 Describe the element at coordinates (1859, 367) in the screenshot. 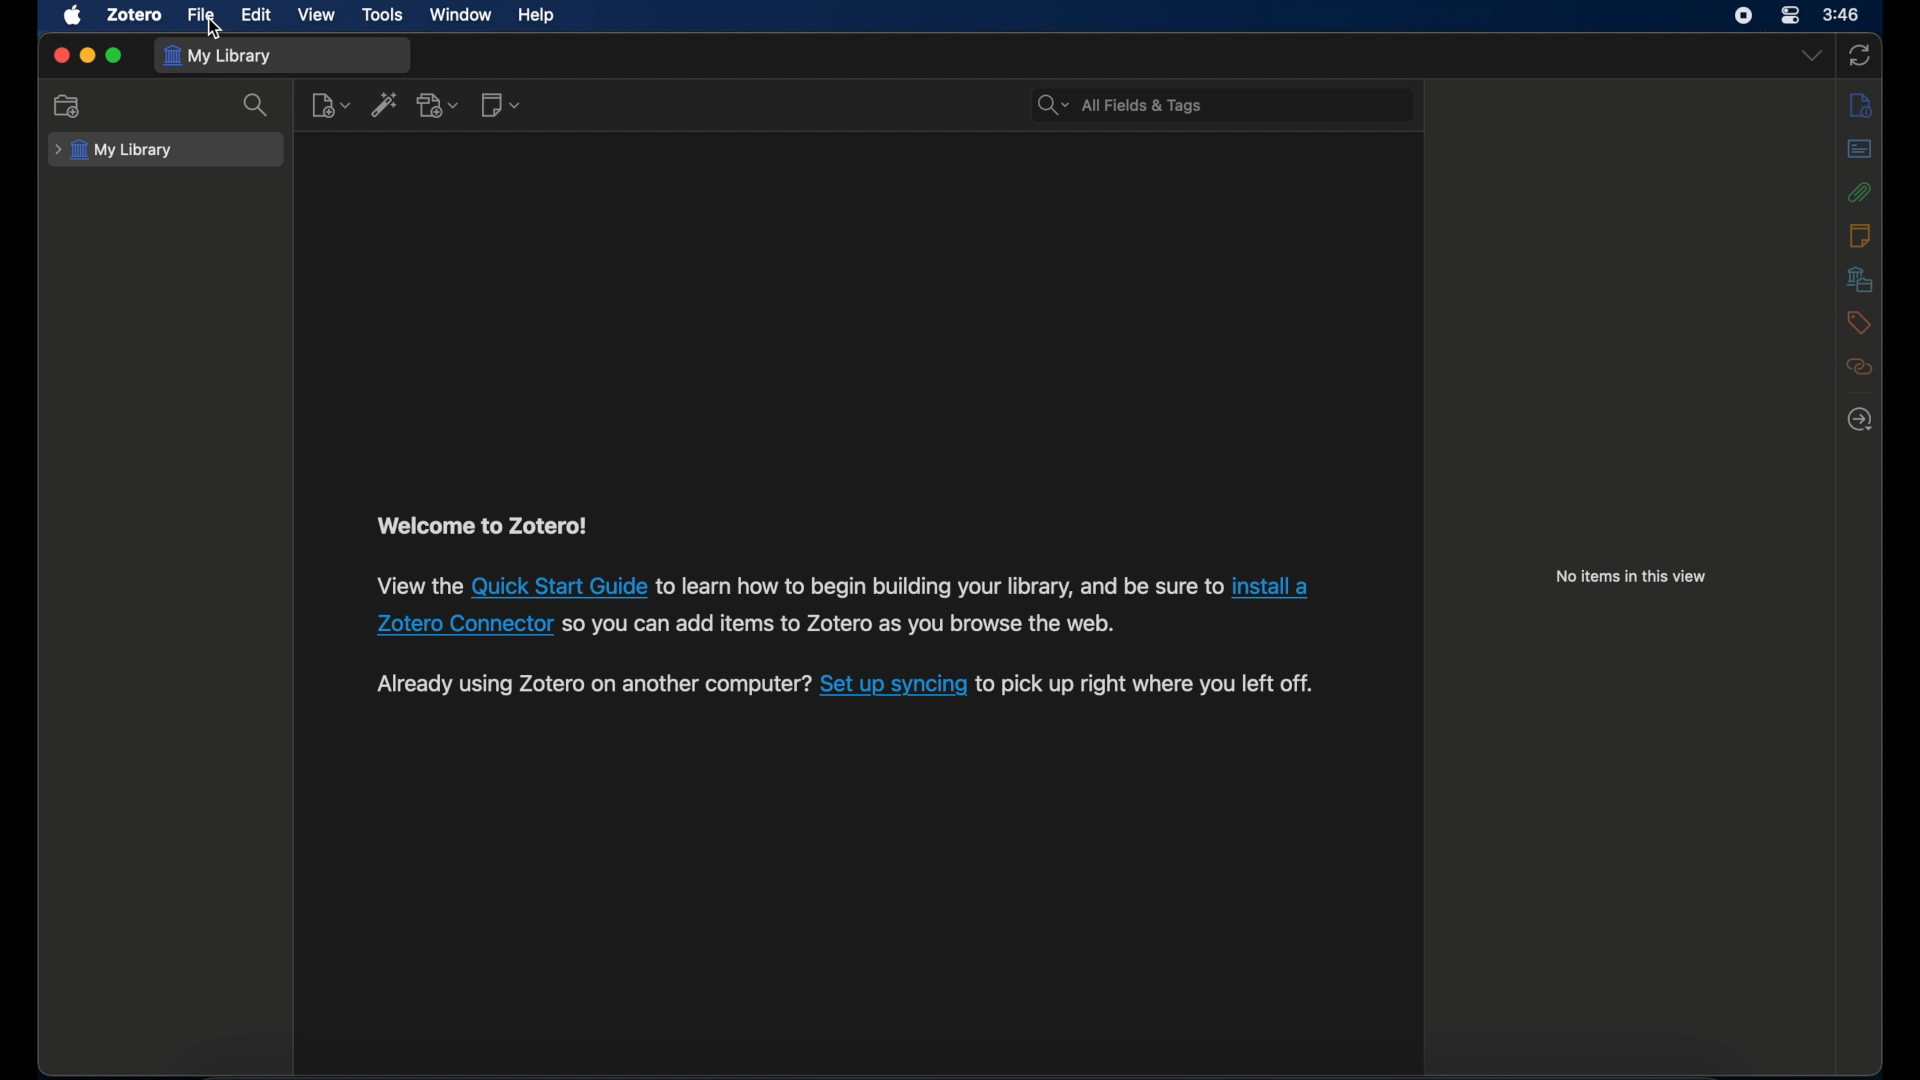

I see `related` at that location.